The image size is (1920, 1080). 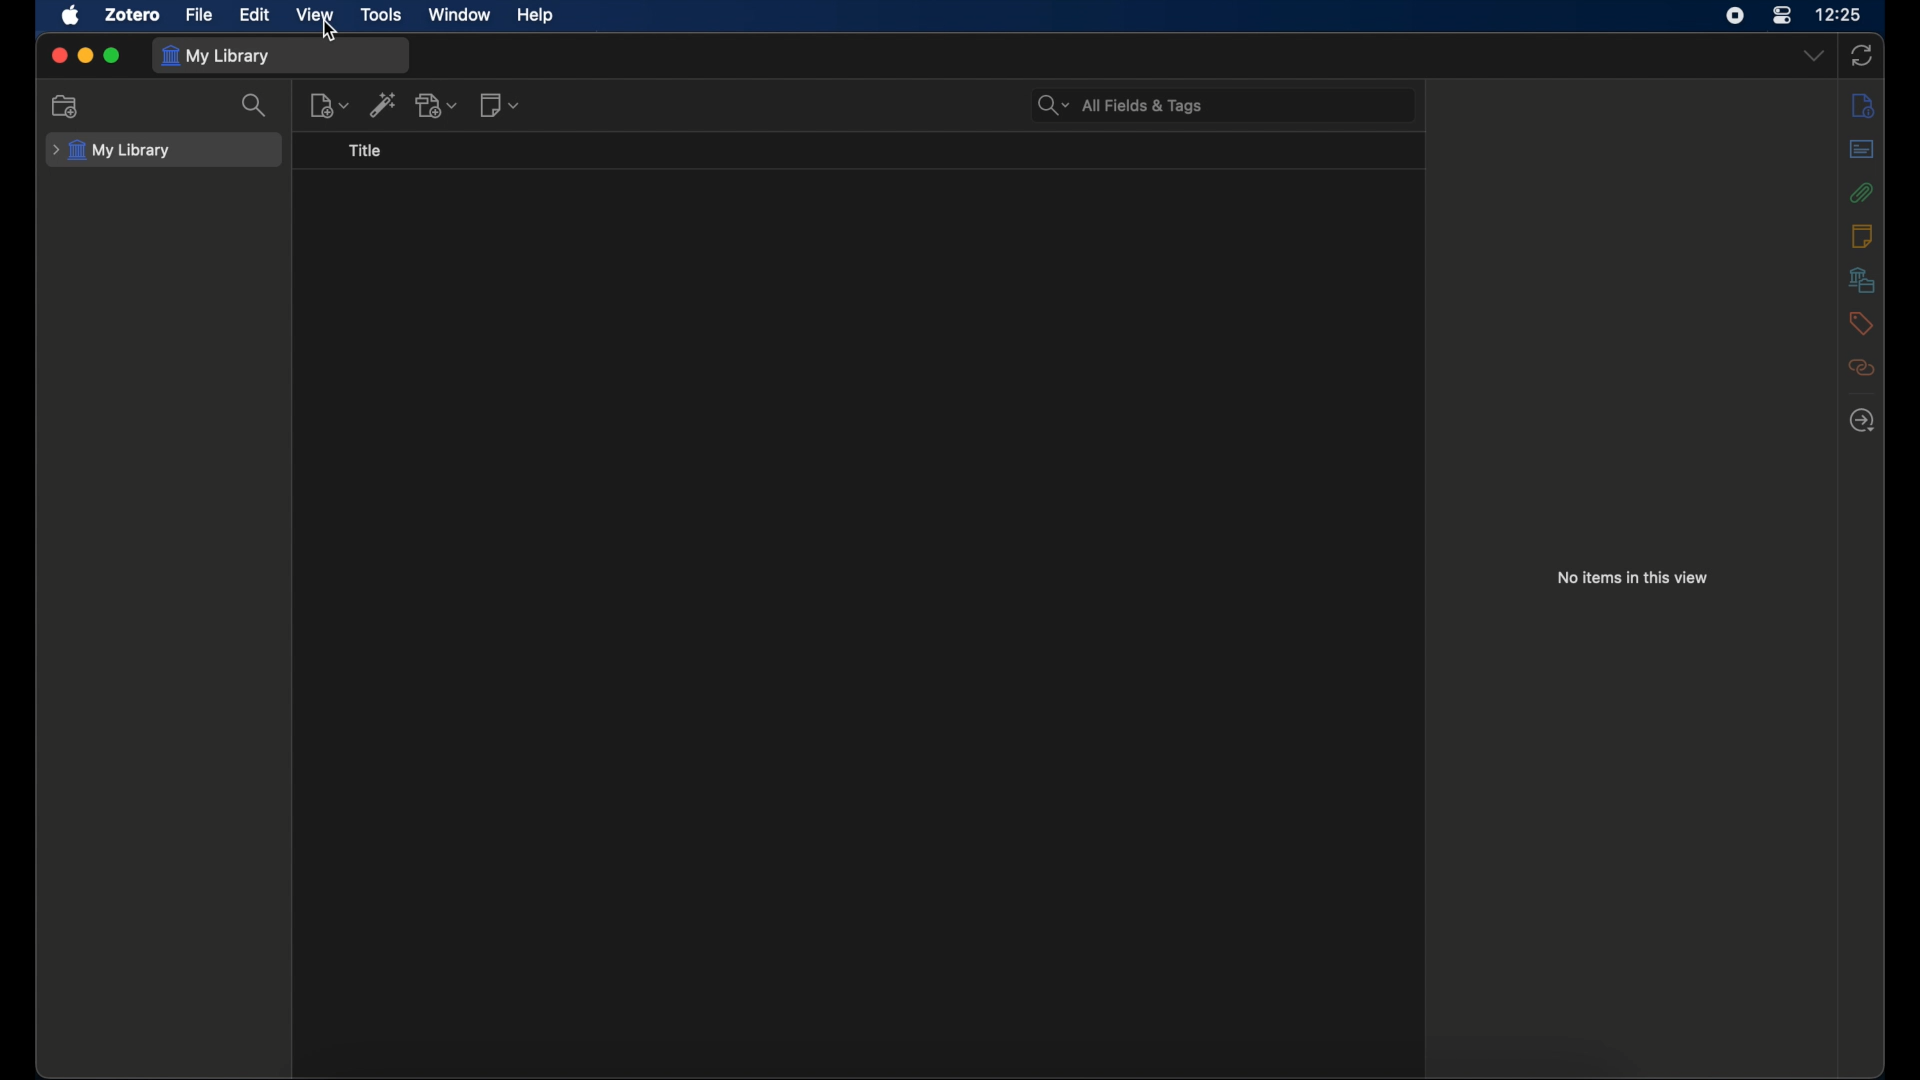 I want to click on no times in this view, so click(x=1633, y=578).